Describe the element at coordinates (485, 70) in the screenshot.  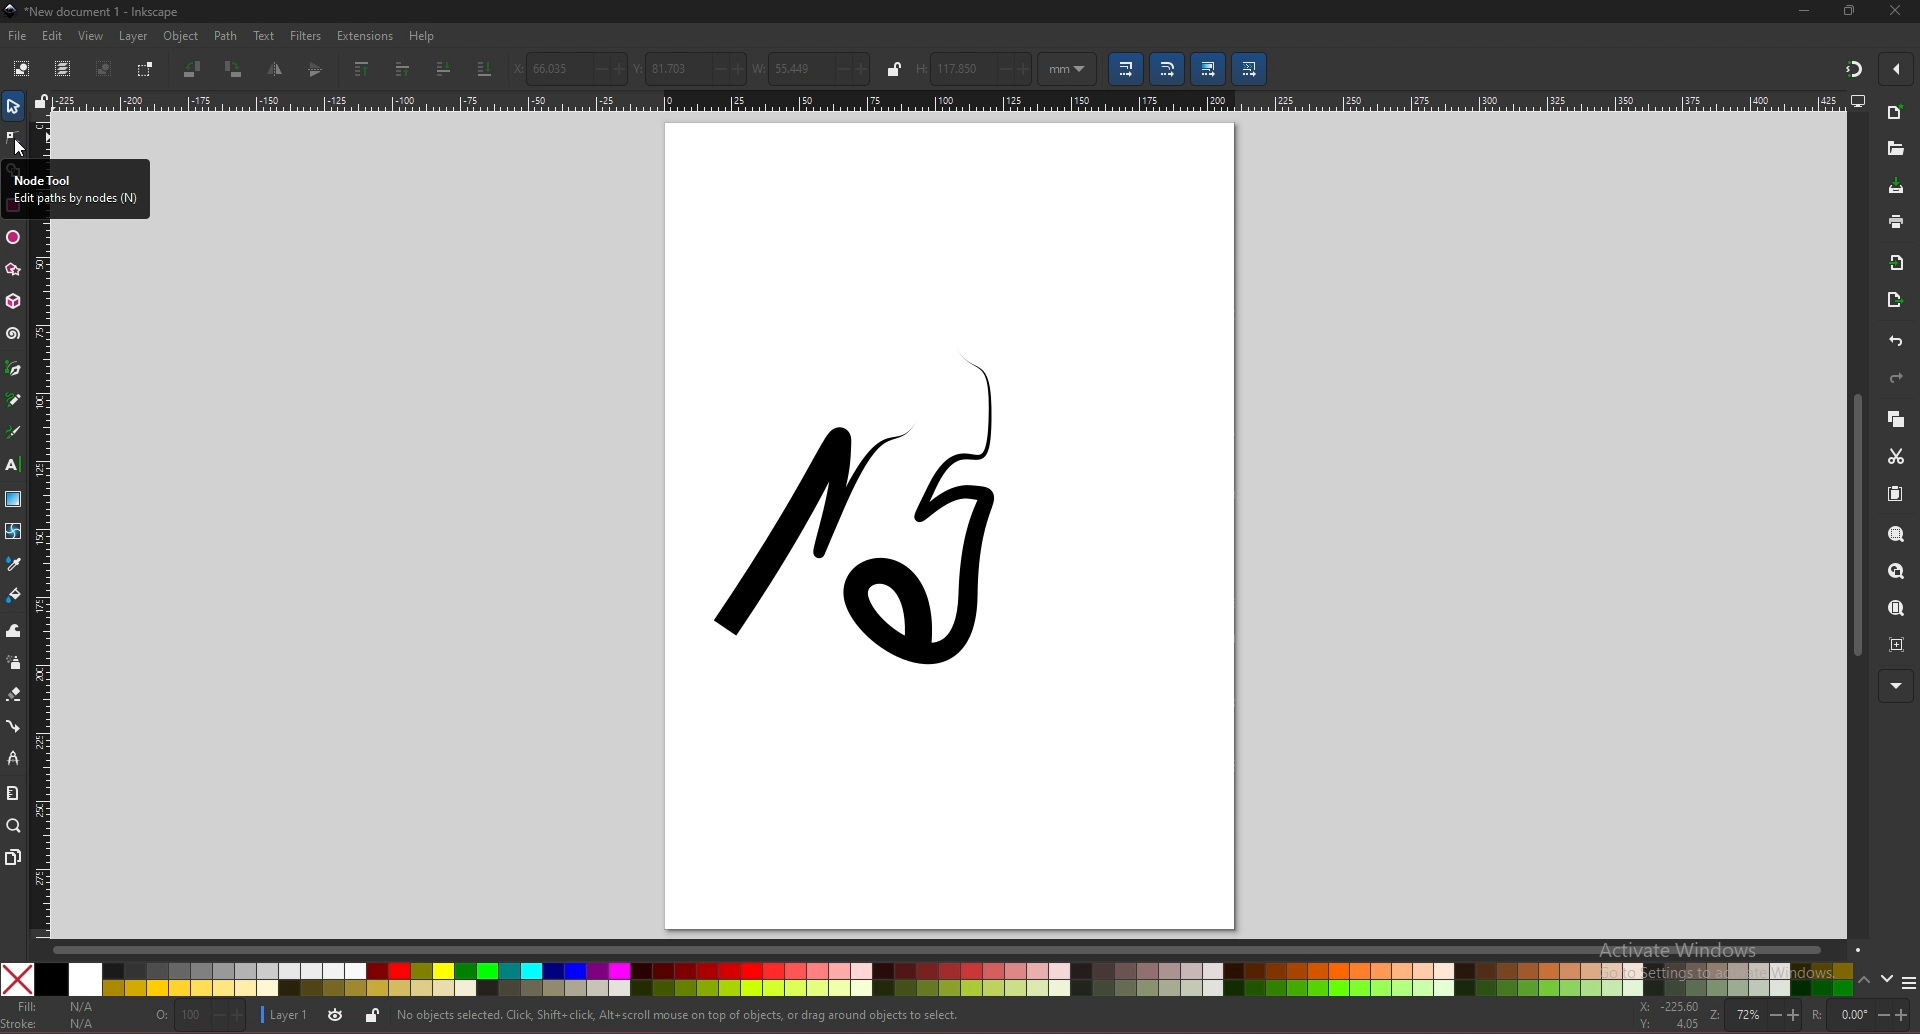
I see `lower selection to bottom` at that location.